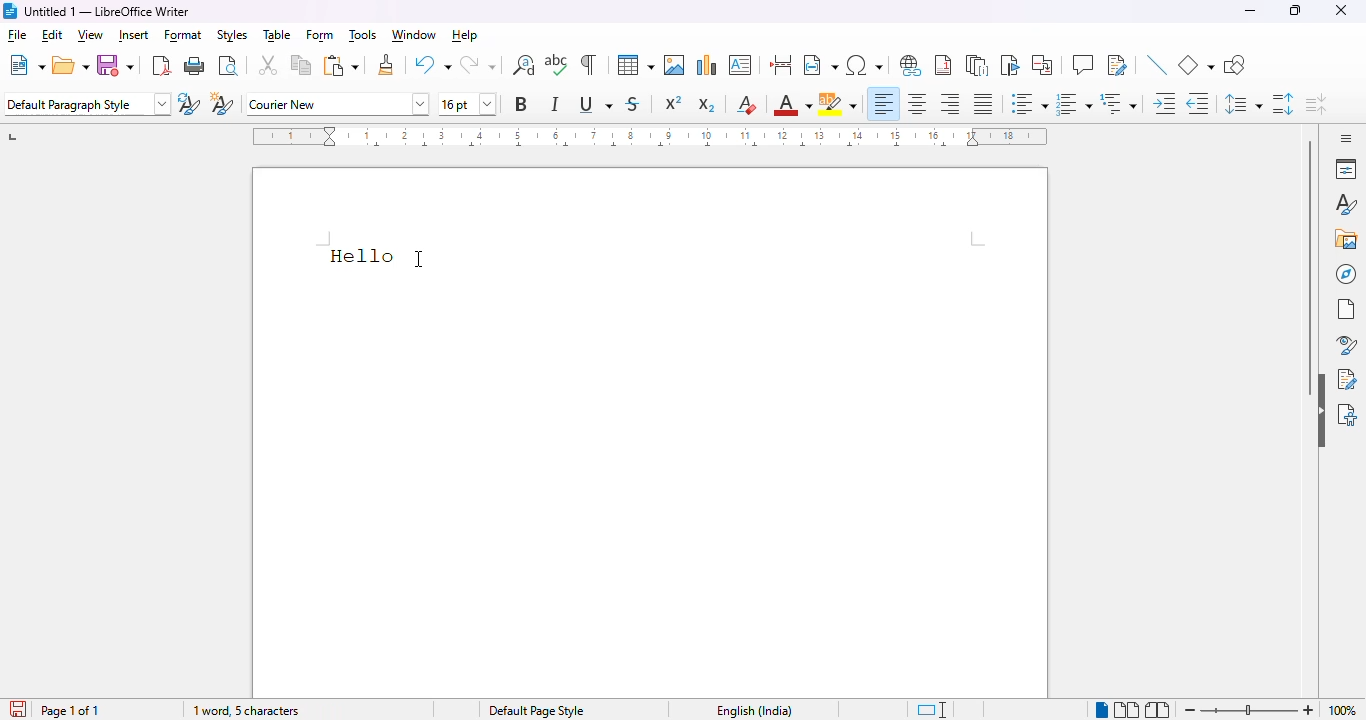  I want to click on accessibility check, so click(1347, 413).